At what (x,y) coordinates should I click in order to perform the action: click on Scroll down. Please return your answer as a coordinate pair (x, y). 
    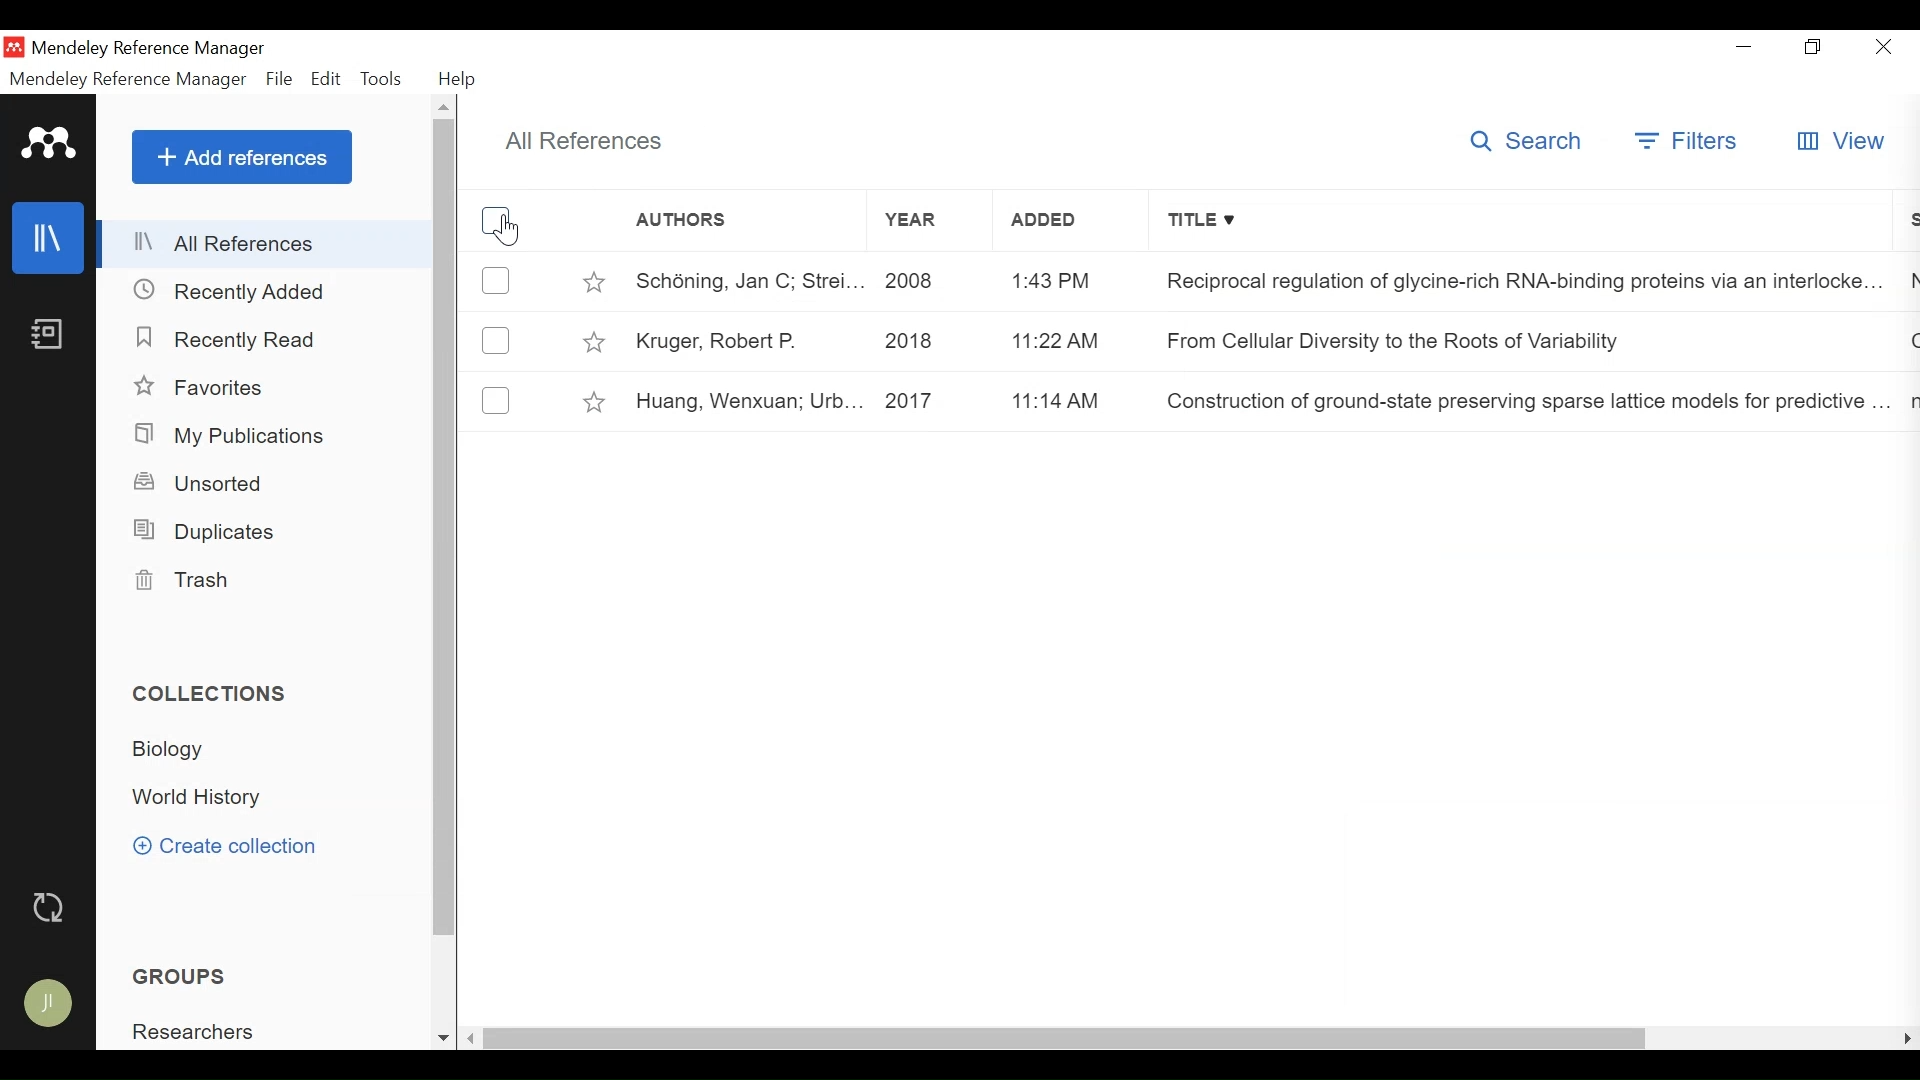
    Looking at the image, I should click on (443, 1035).